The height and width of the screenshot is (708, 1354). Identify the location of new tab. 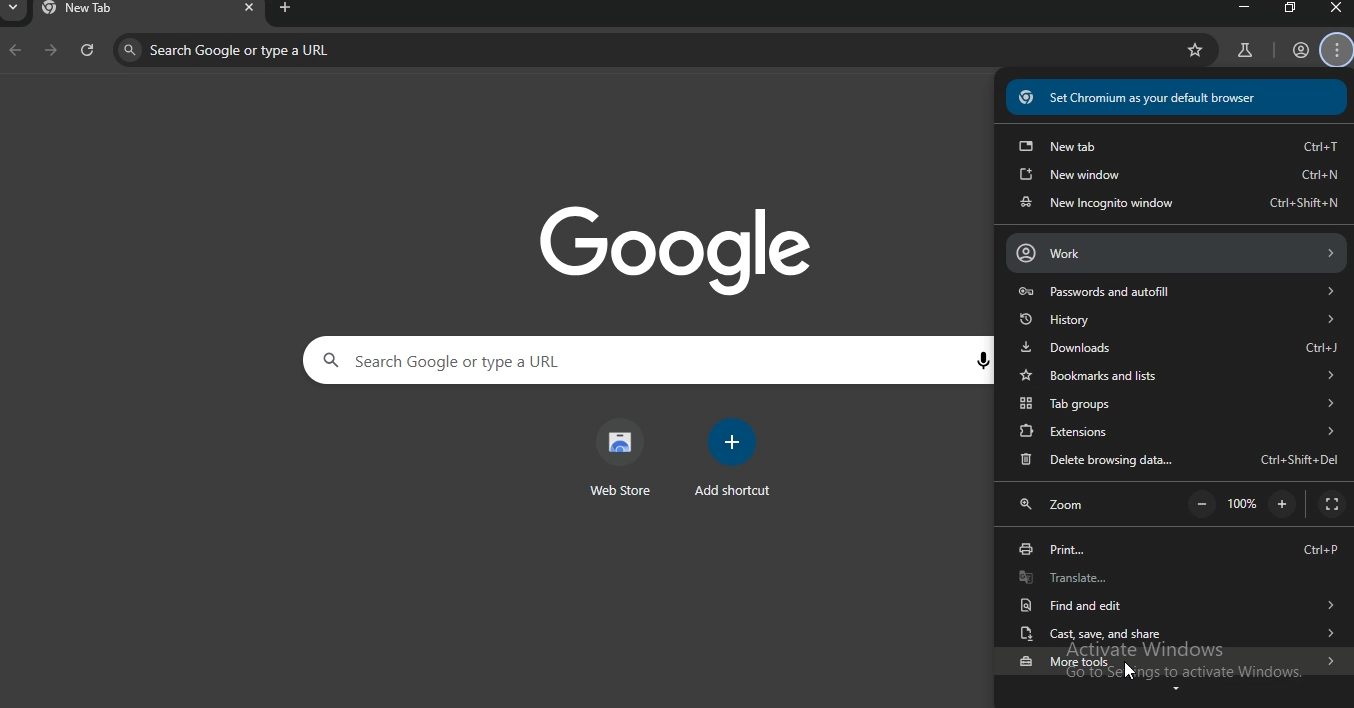
(286, 9).